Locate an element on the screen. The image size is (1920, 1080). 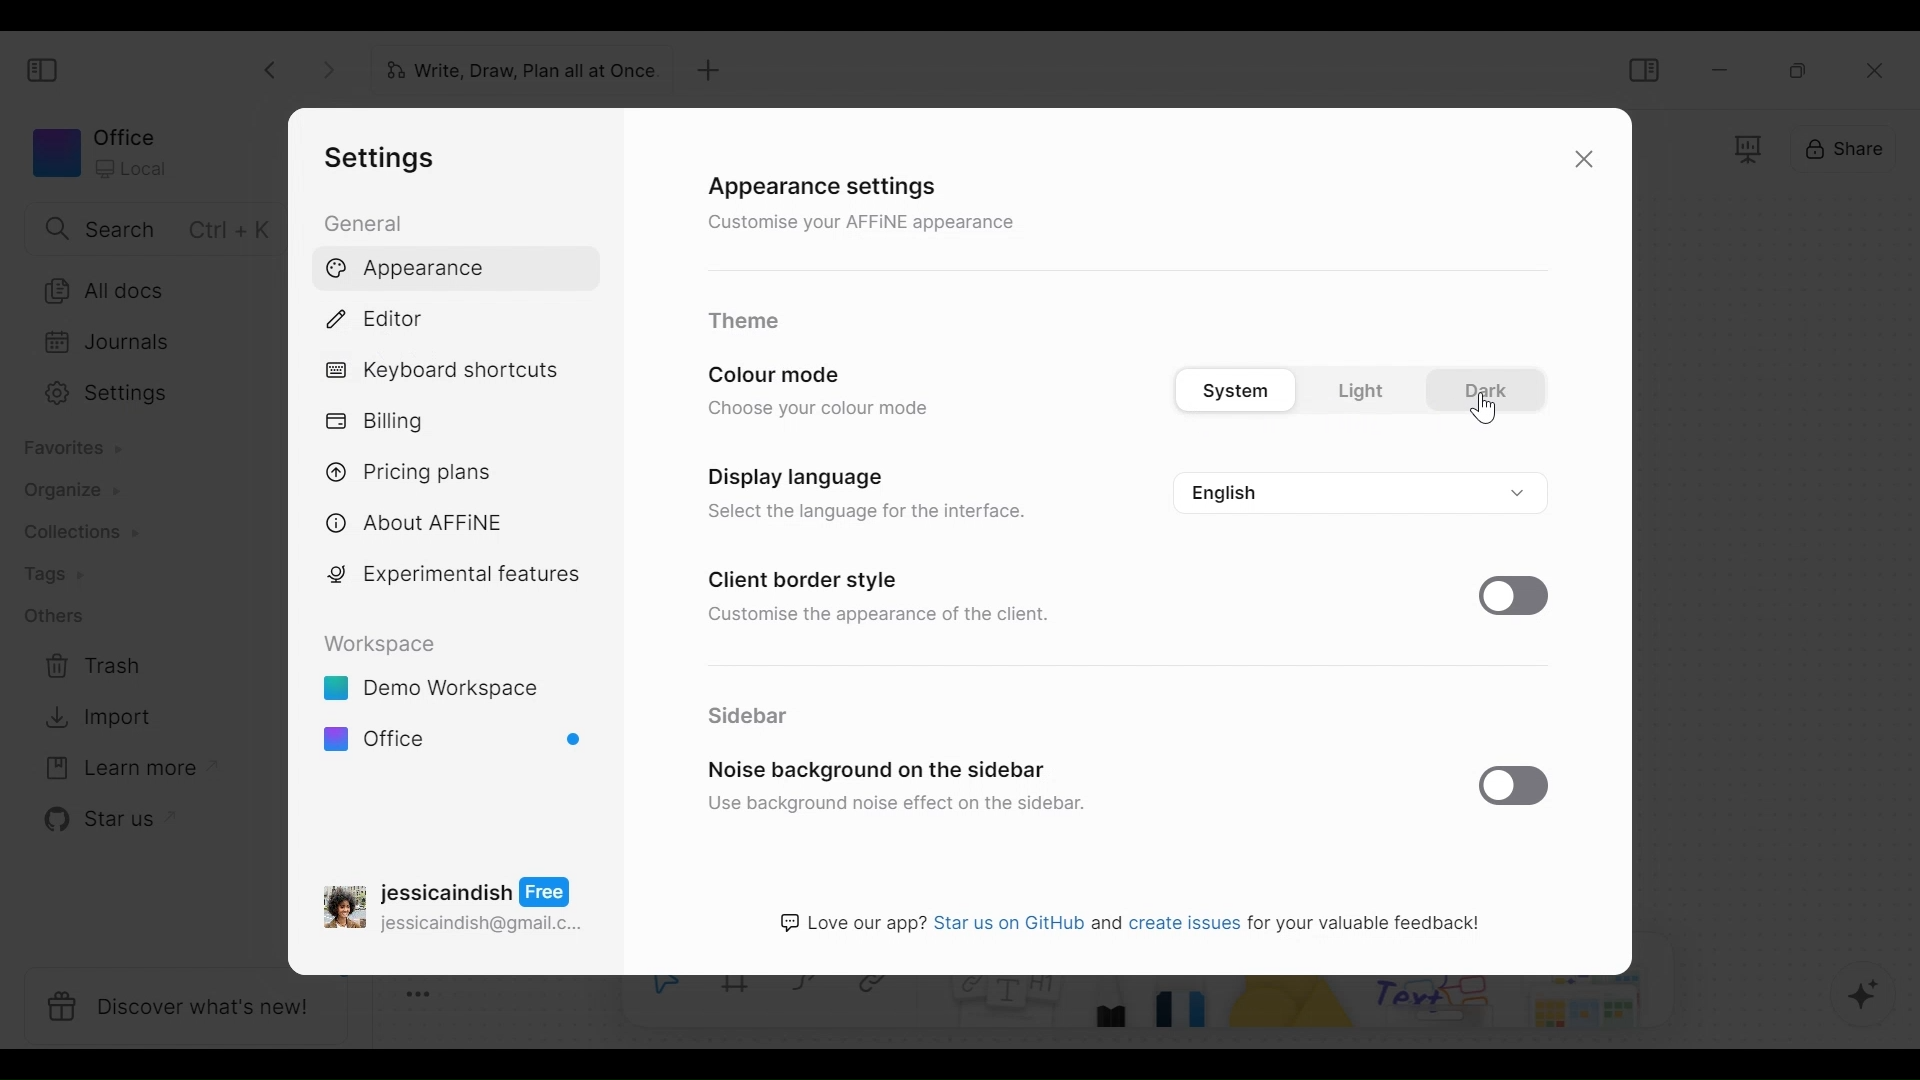
Organize is located at coordinates (70, 492).